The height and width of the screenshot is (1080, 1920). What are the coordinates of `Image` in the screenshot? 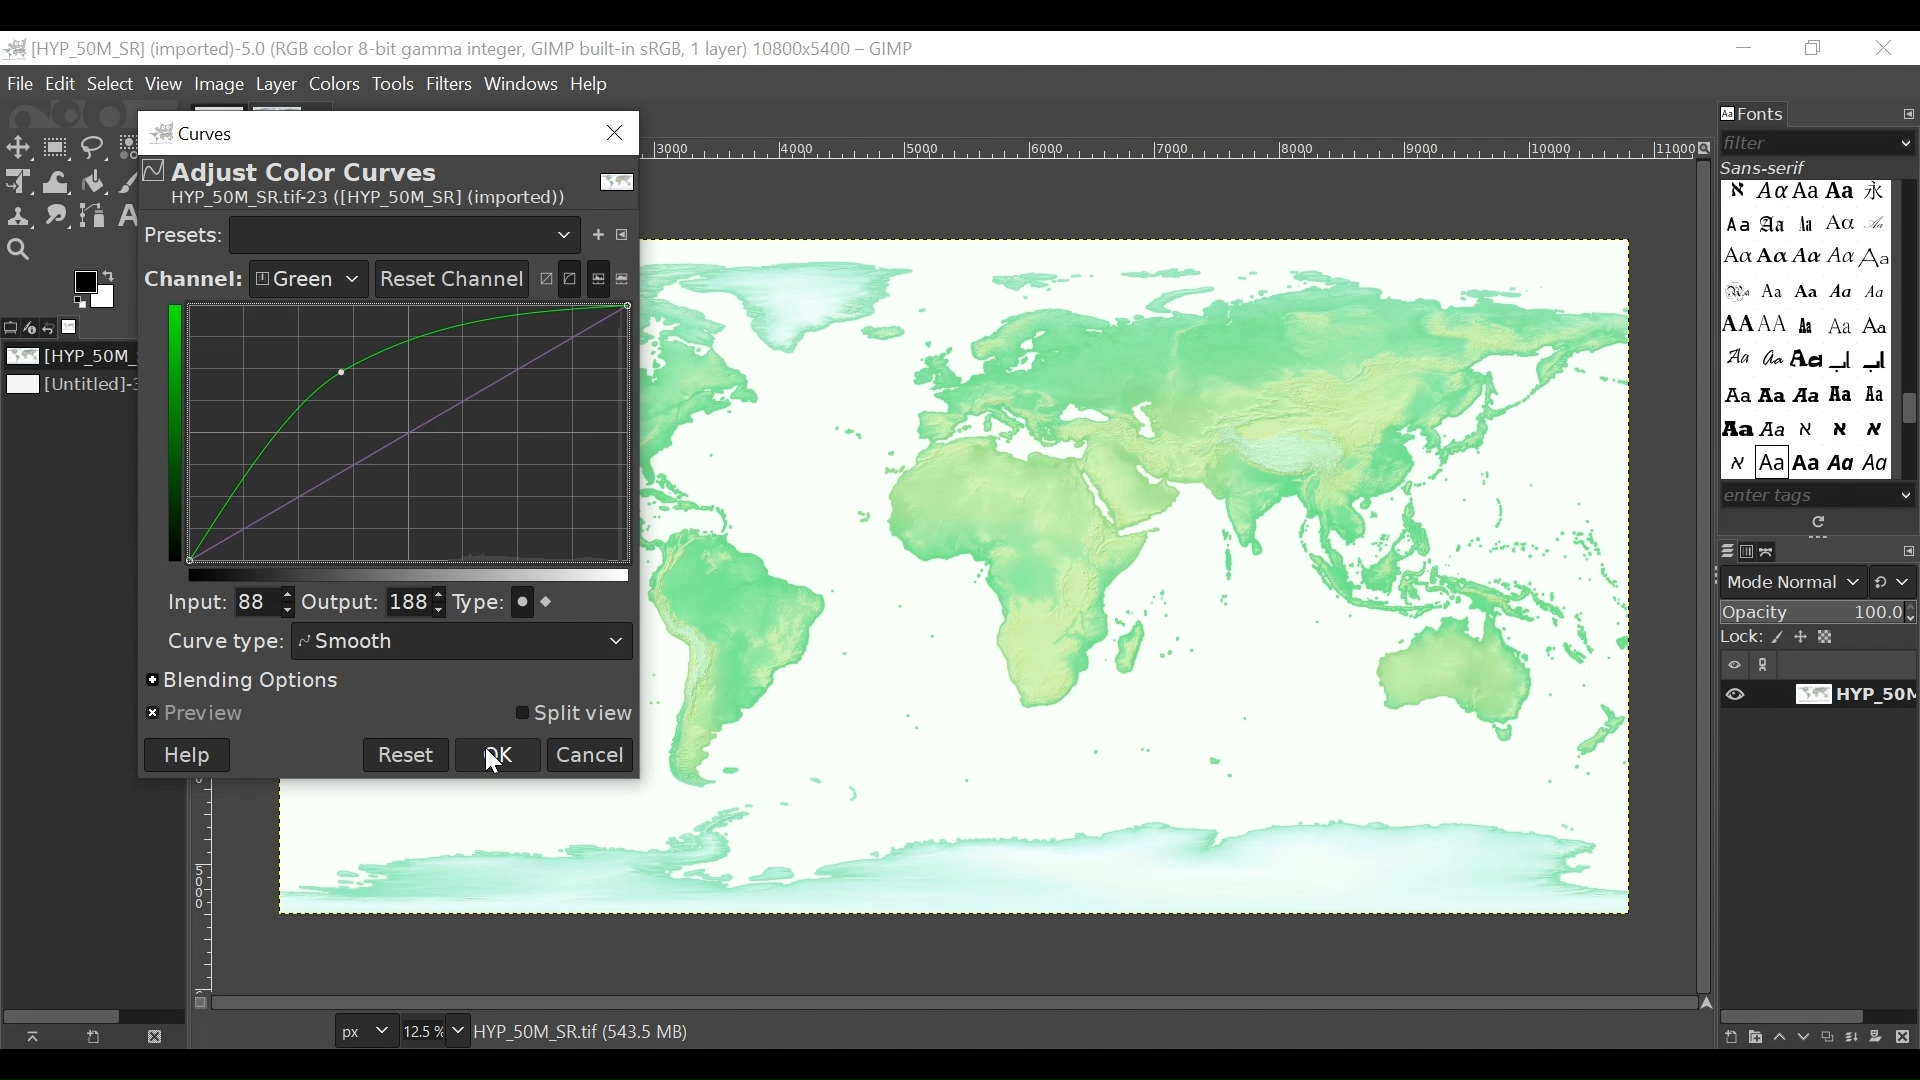 It's located at (76, 327).